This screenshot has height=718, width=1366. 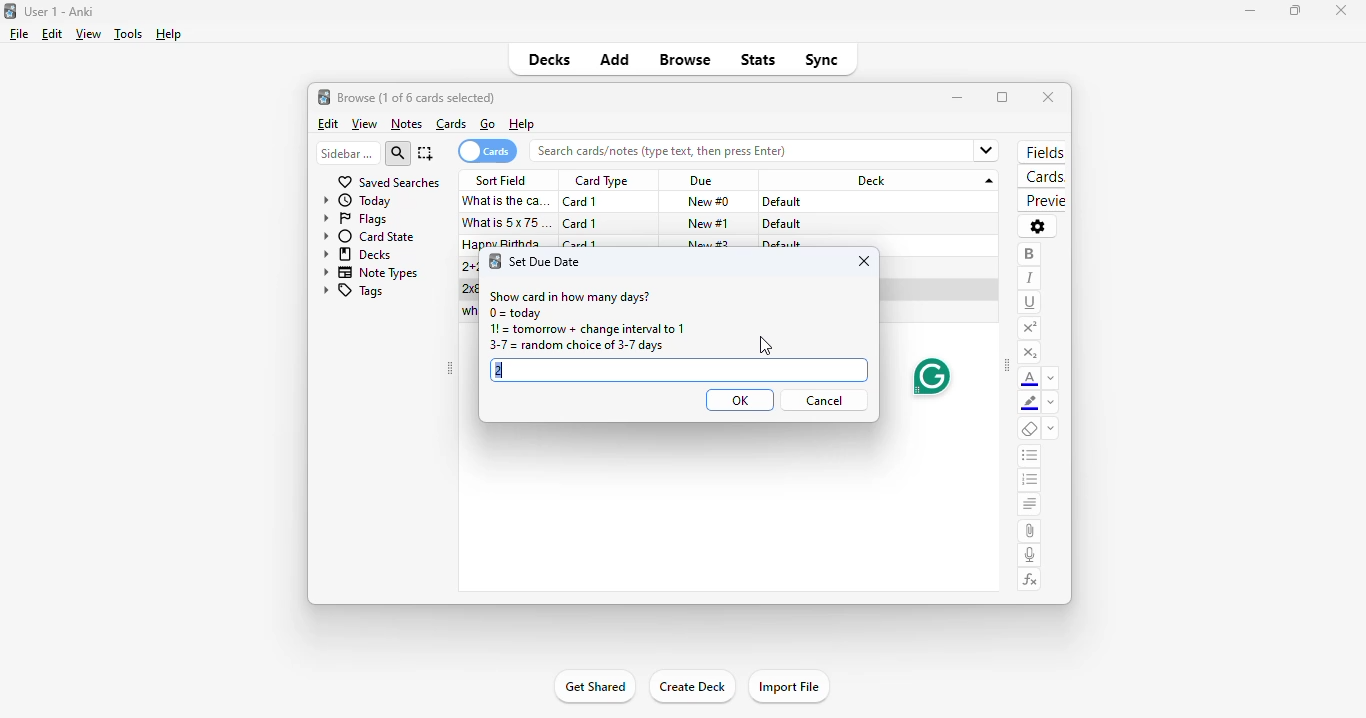 What do you see at coordinates (449, 369) in the screenshot?
I see `toggle sidebar` at bounding box center [449, 369].